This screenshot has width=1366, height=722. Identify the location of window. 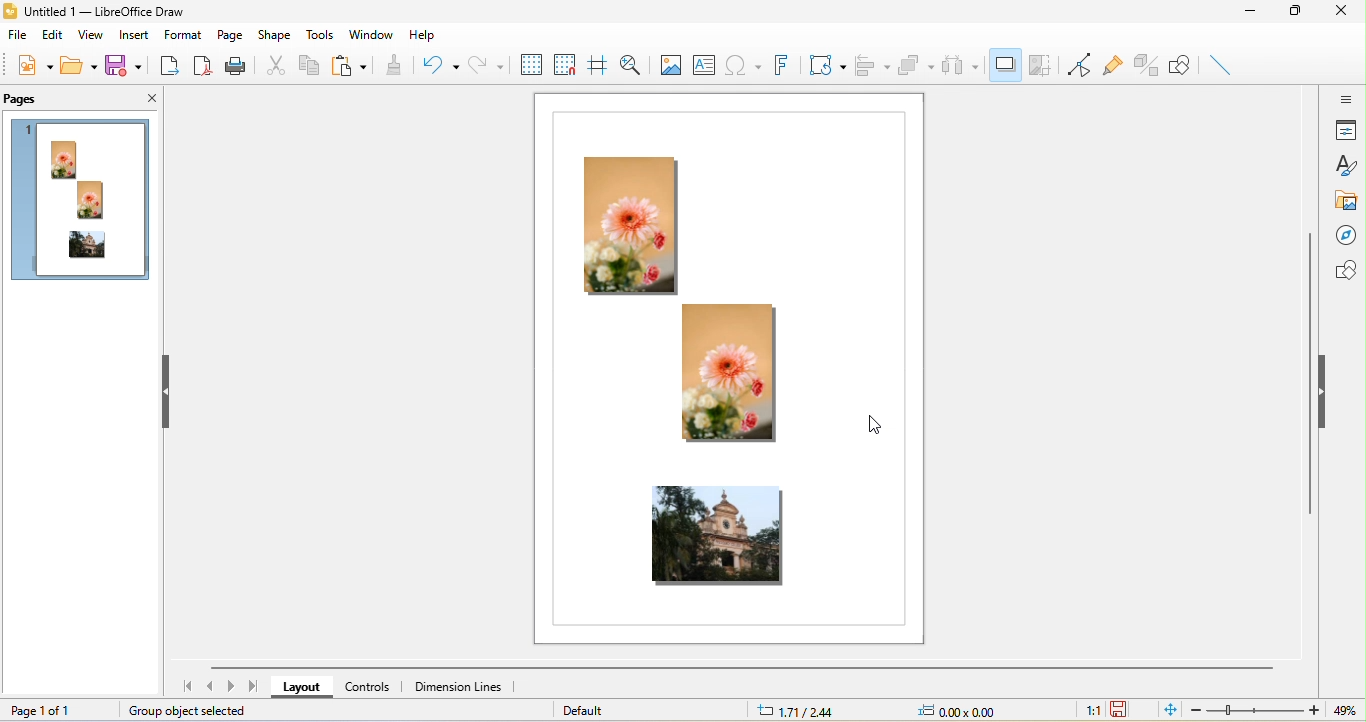
(371, 32).